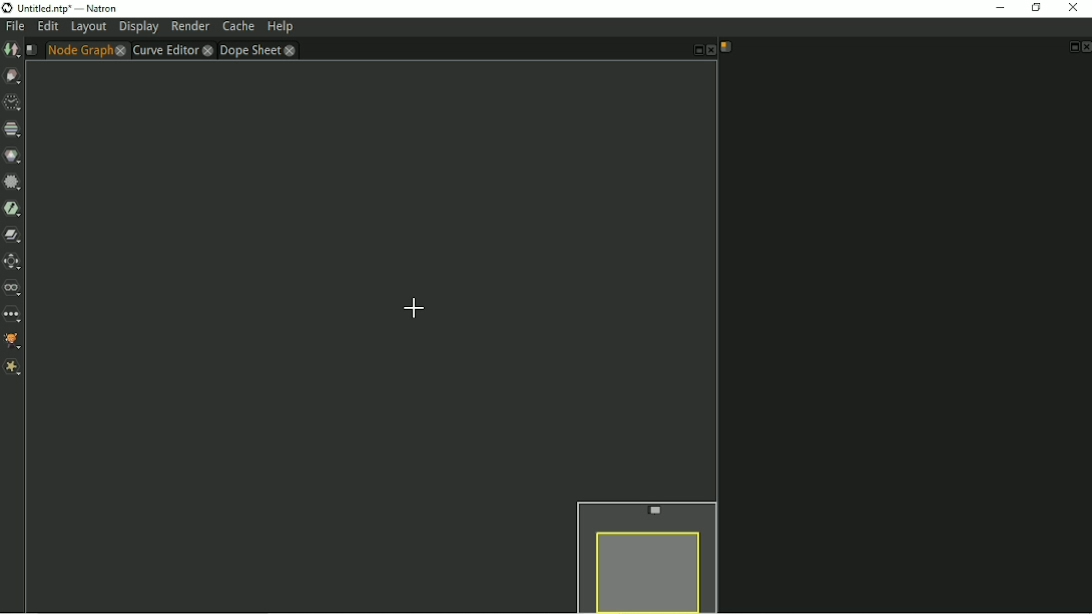  I want to click on Extra, so click(13, 369).